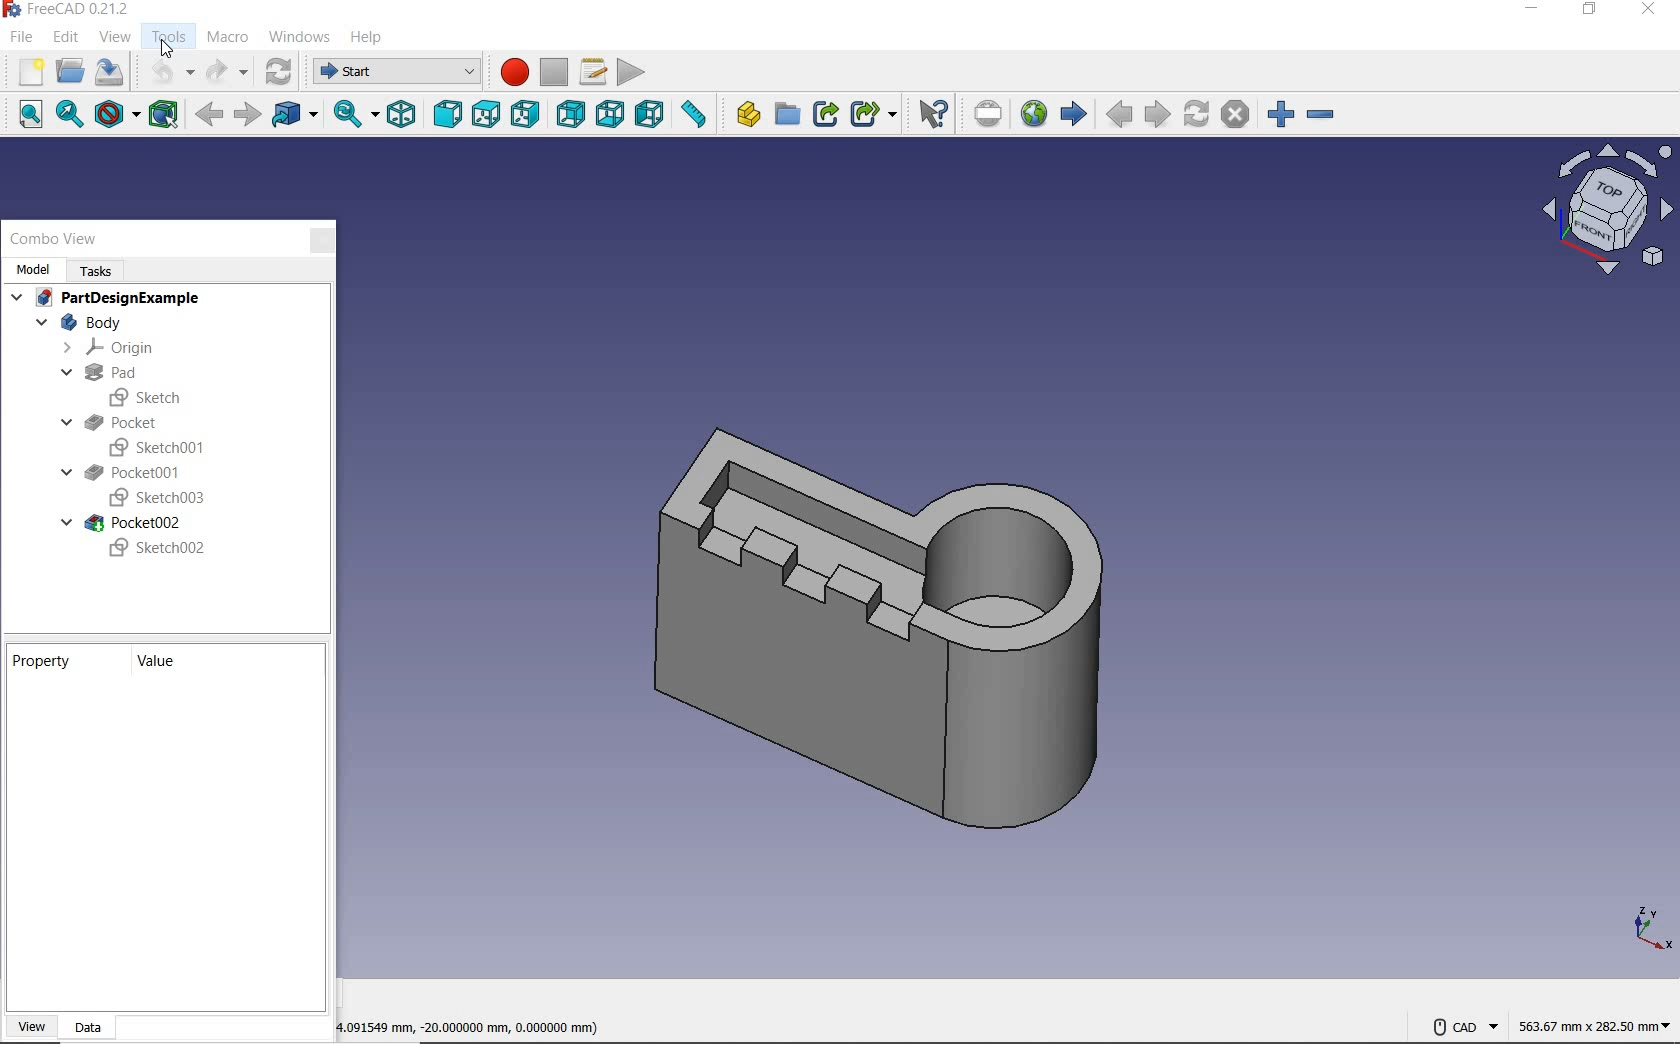  What do you see at coordinates (165, 74) in the screenshot?
I see `Undo` at bounding box center [165, 74].